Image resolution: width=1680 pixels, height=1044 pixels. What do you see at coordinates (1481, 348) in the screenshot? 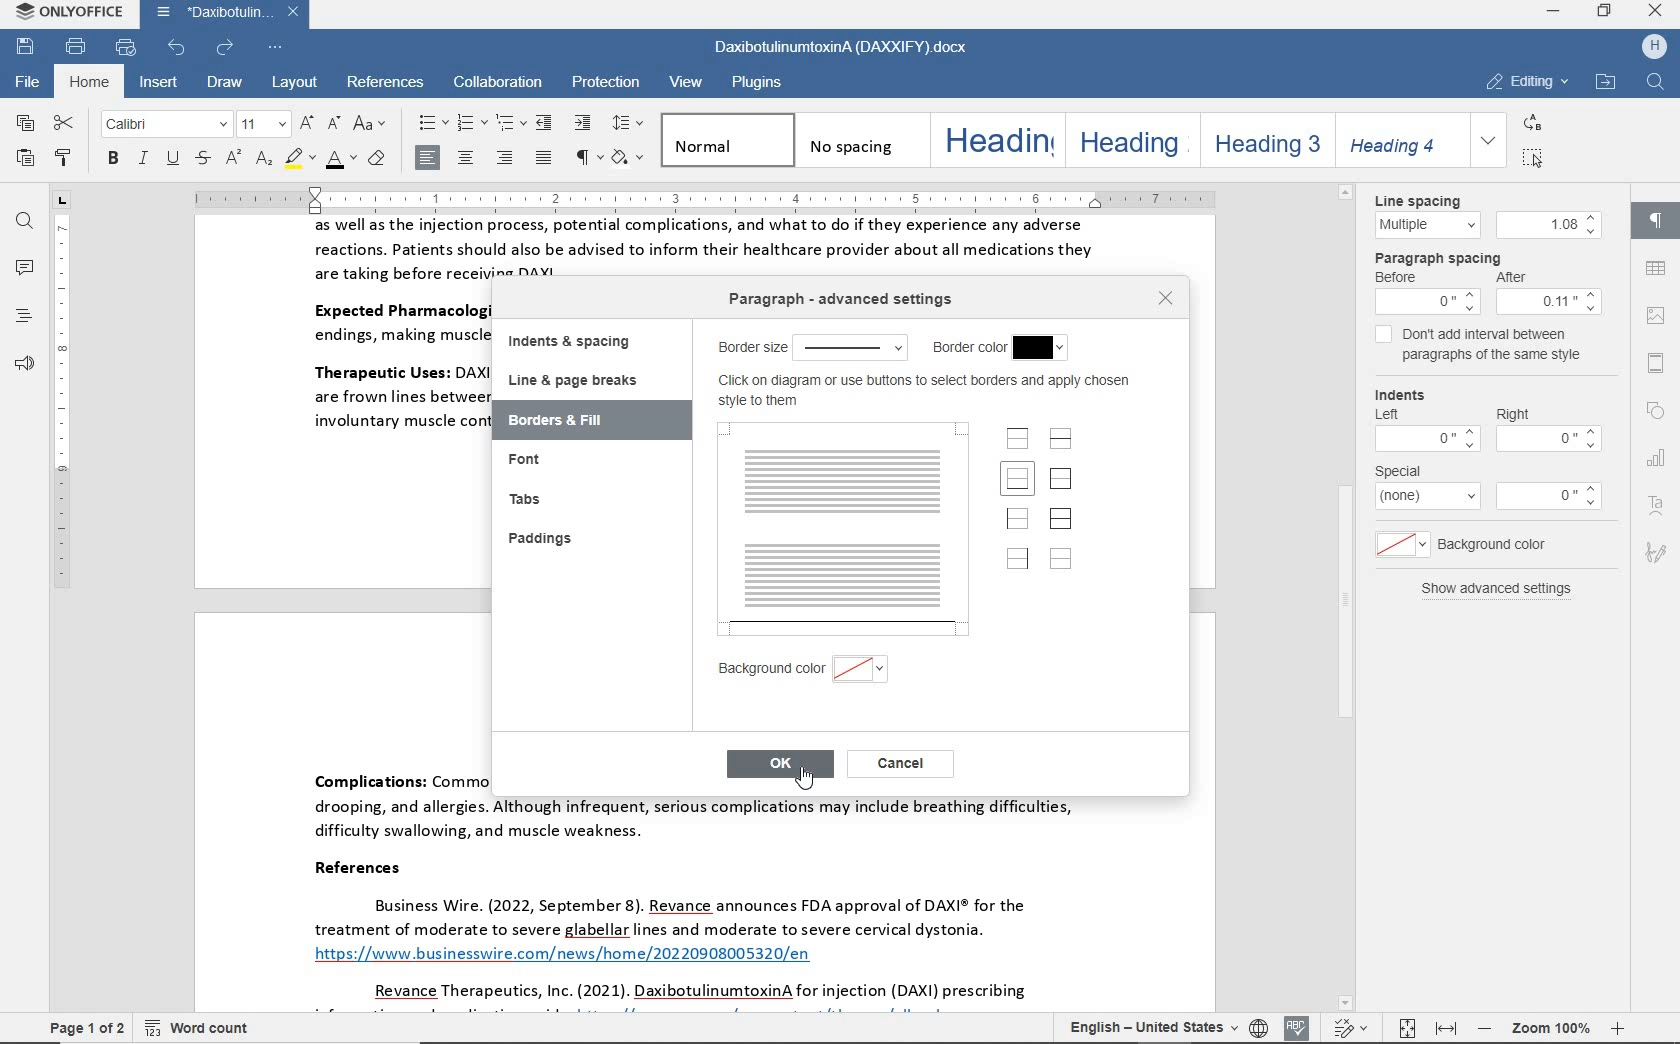
I see `don't add interval between paragraphs of the same style` at bounding box center [1481, 348].